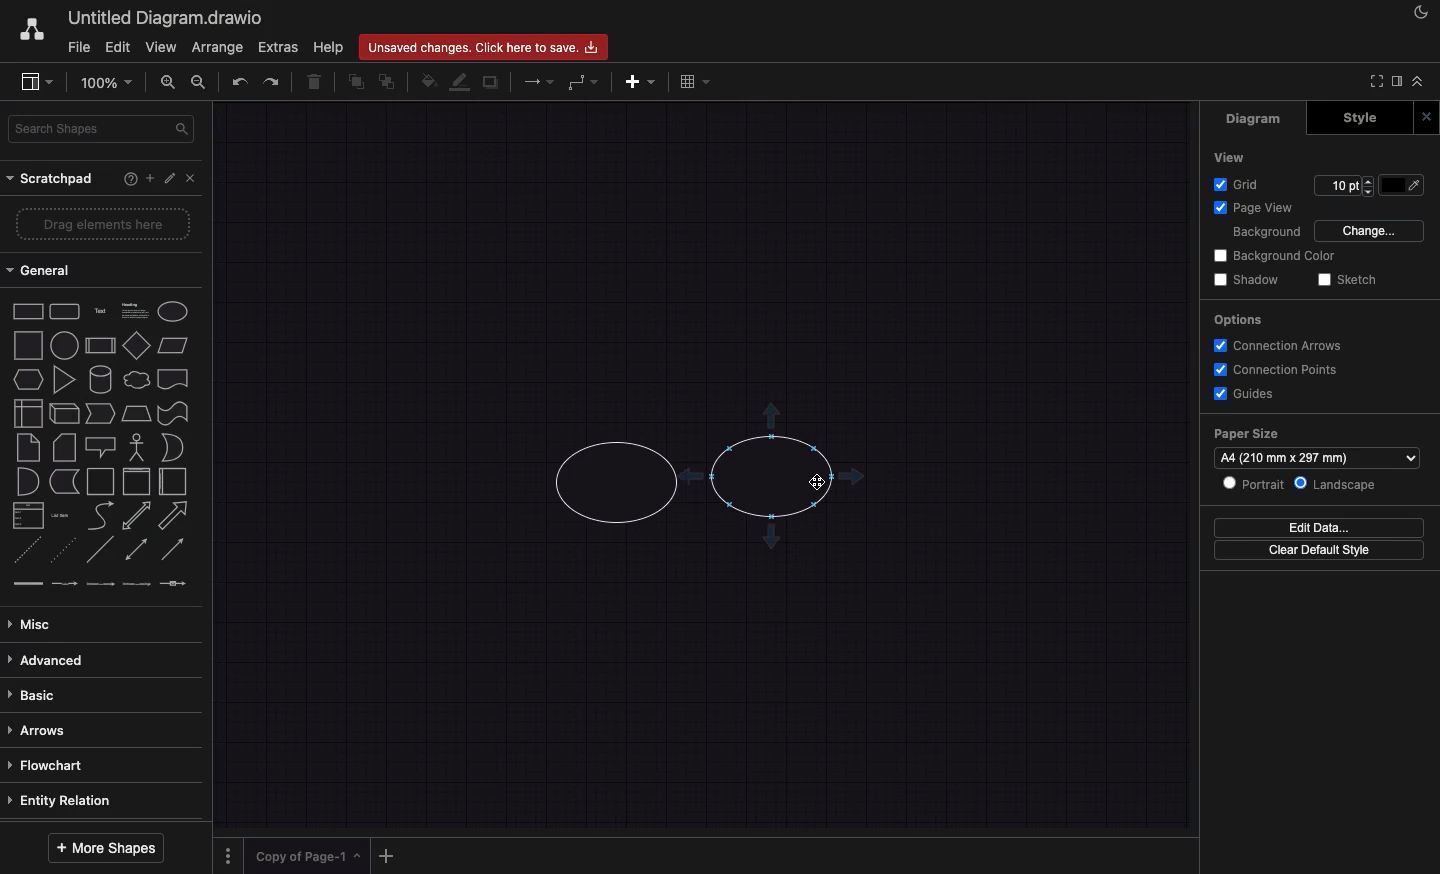  I want to click on add shape, so click(694, 479).